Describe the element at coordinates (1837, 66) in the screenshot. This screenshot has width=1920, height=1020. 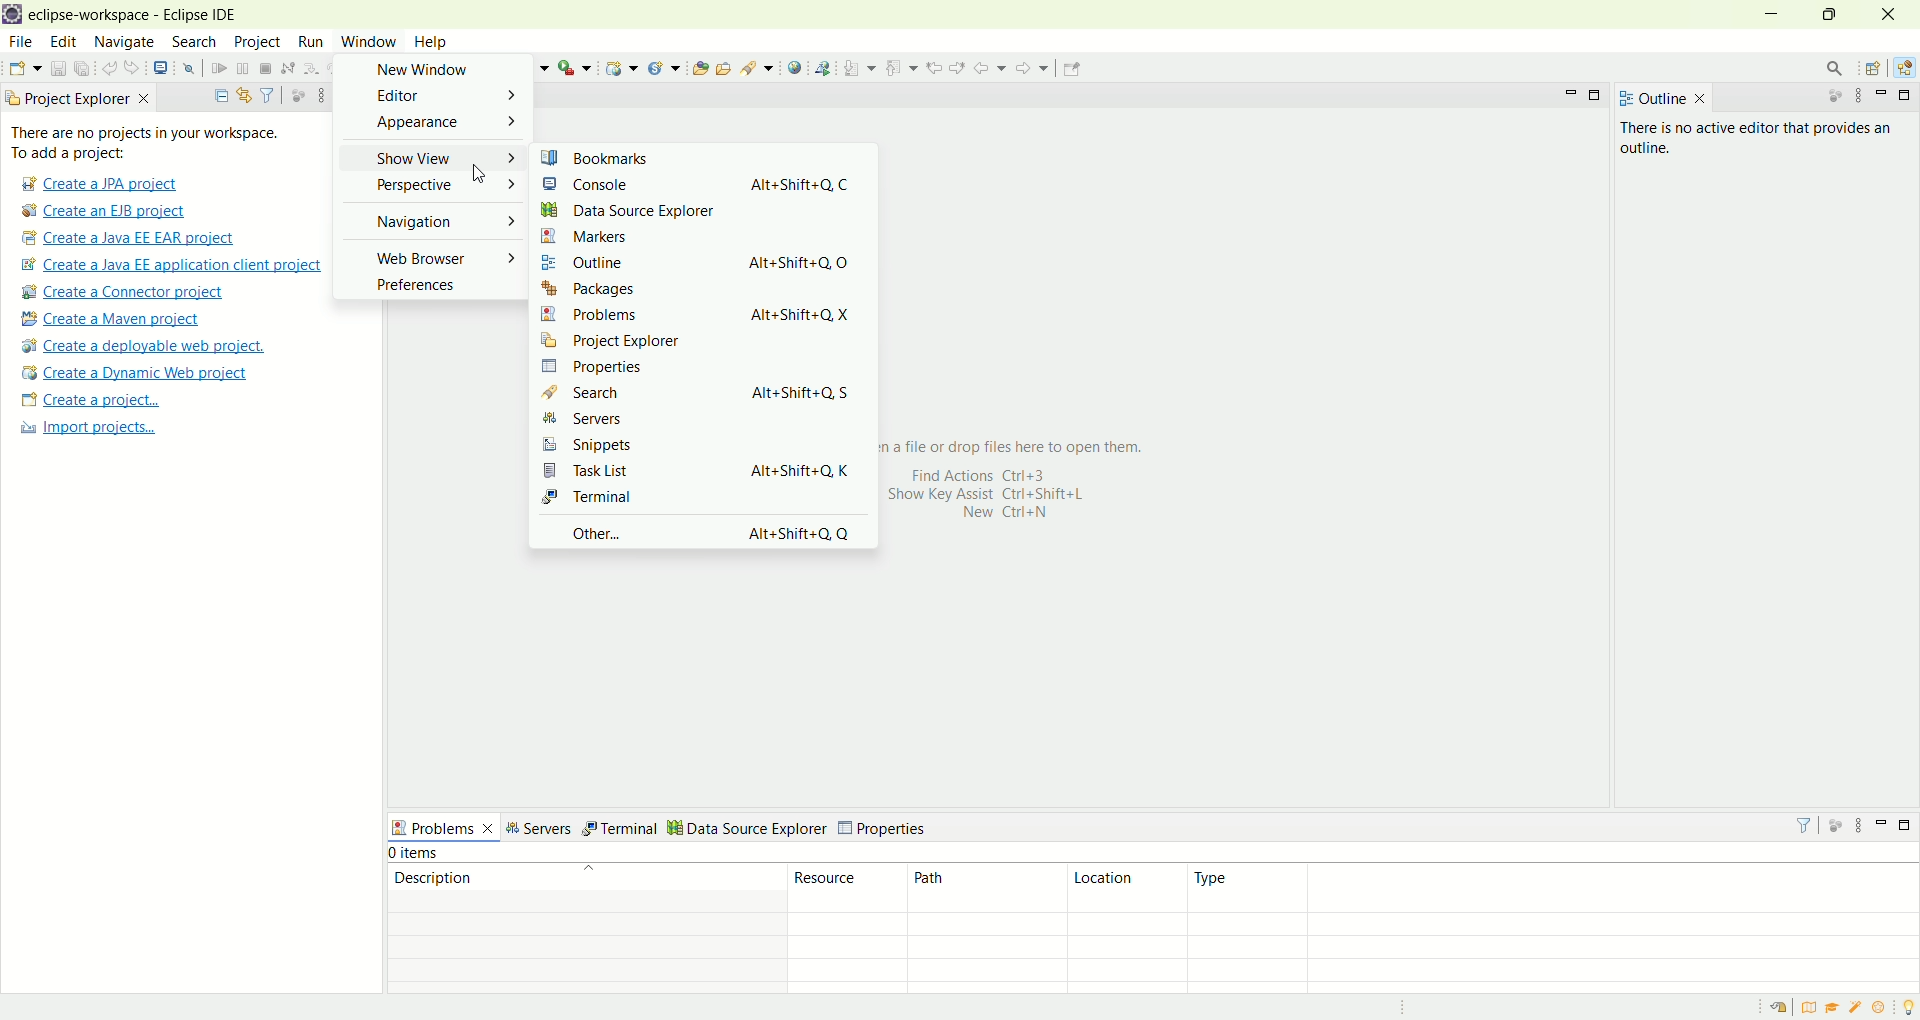
I see `search` at that location.